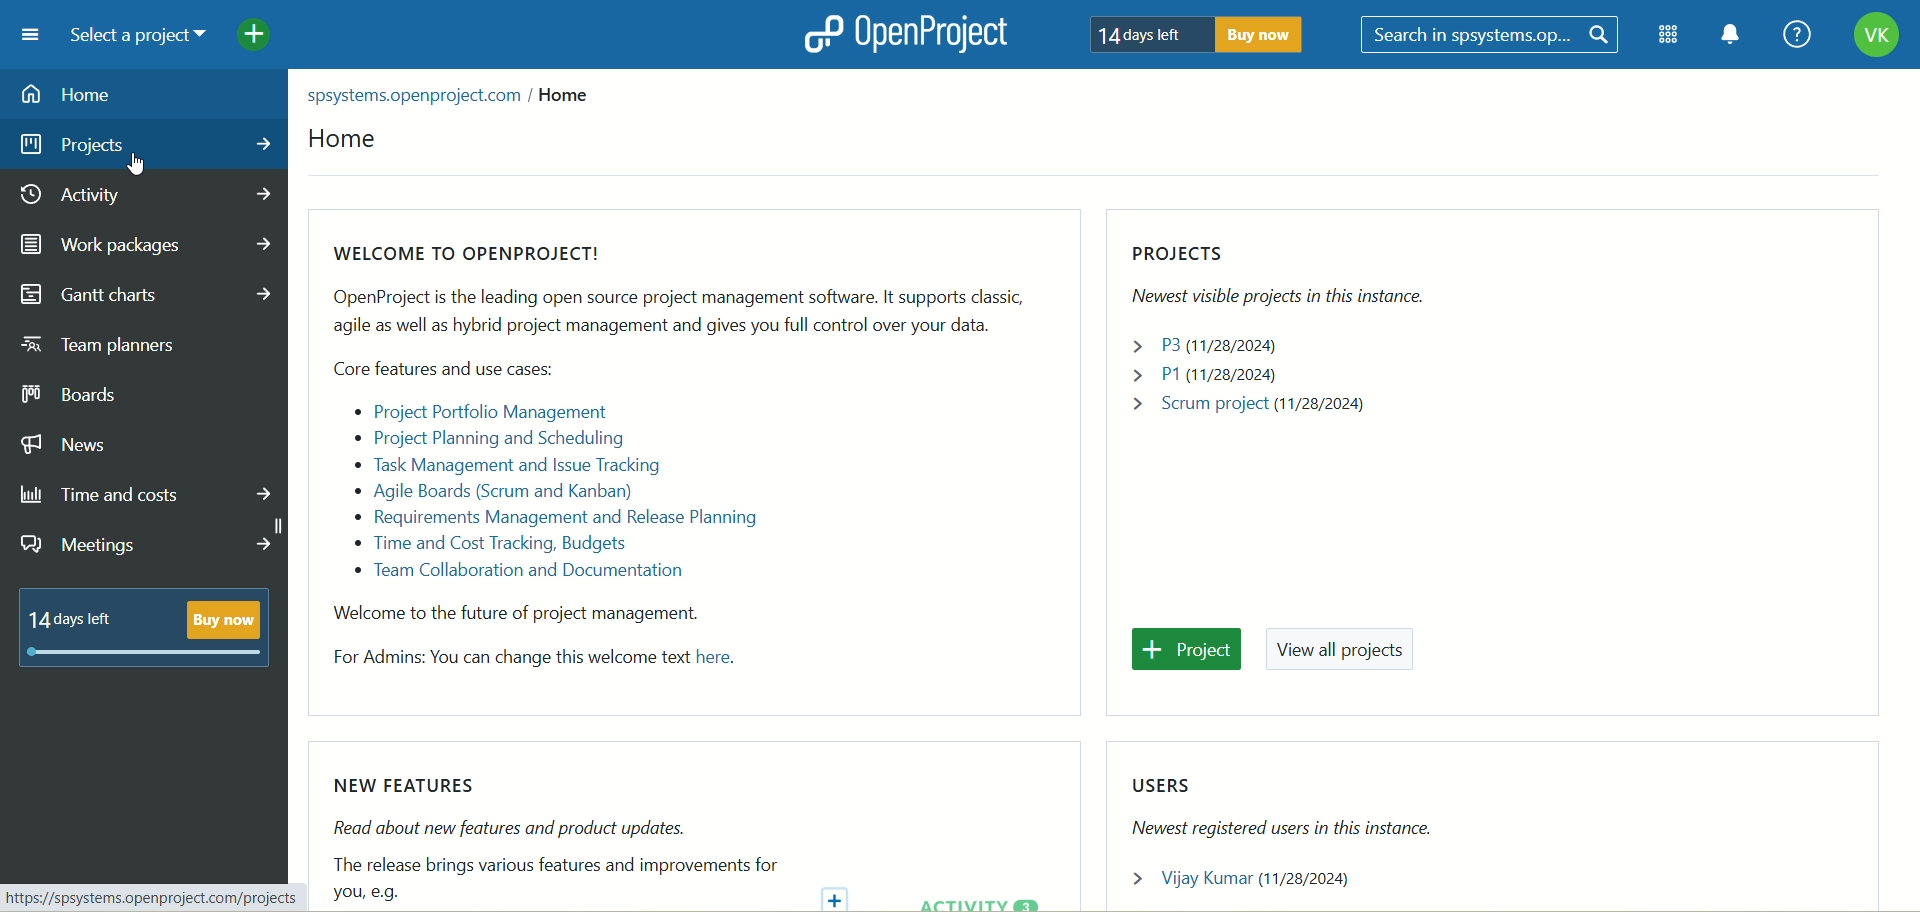  I want to click on projects, so click(1174, 250).